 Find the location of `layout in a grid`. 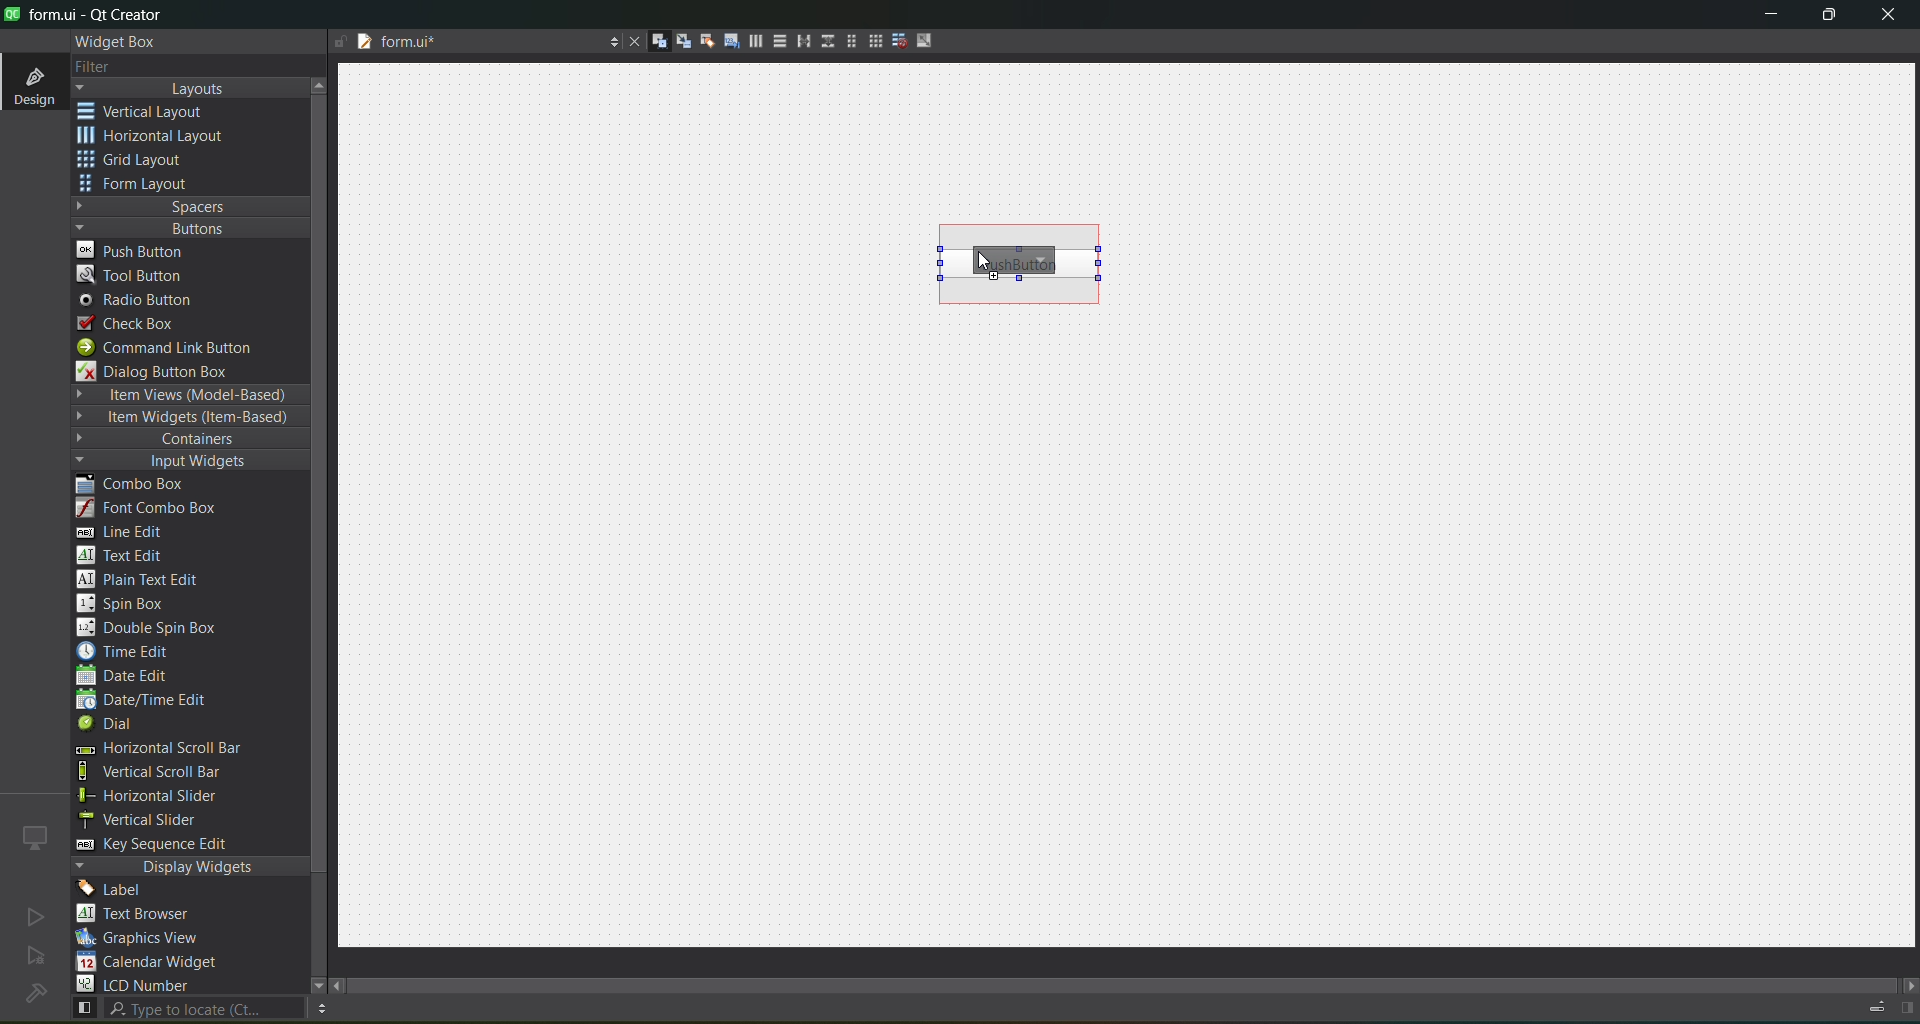

layout in a grid is located at coordinates (868, 41).